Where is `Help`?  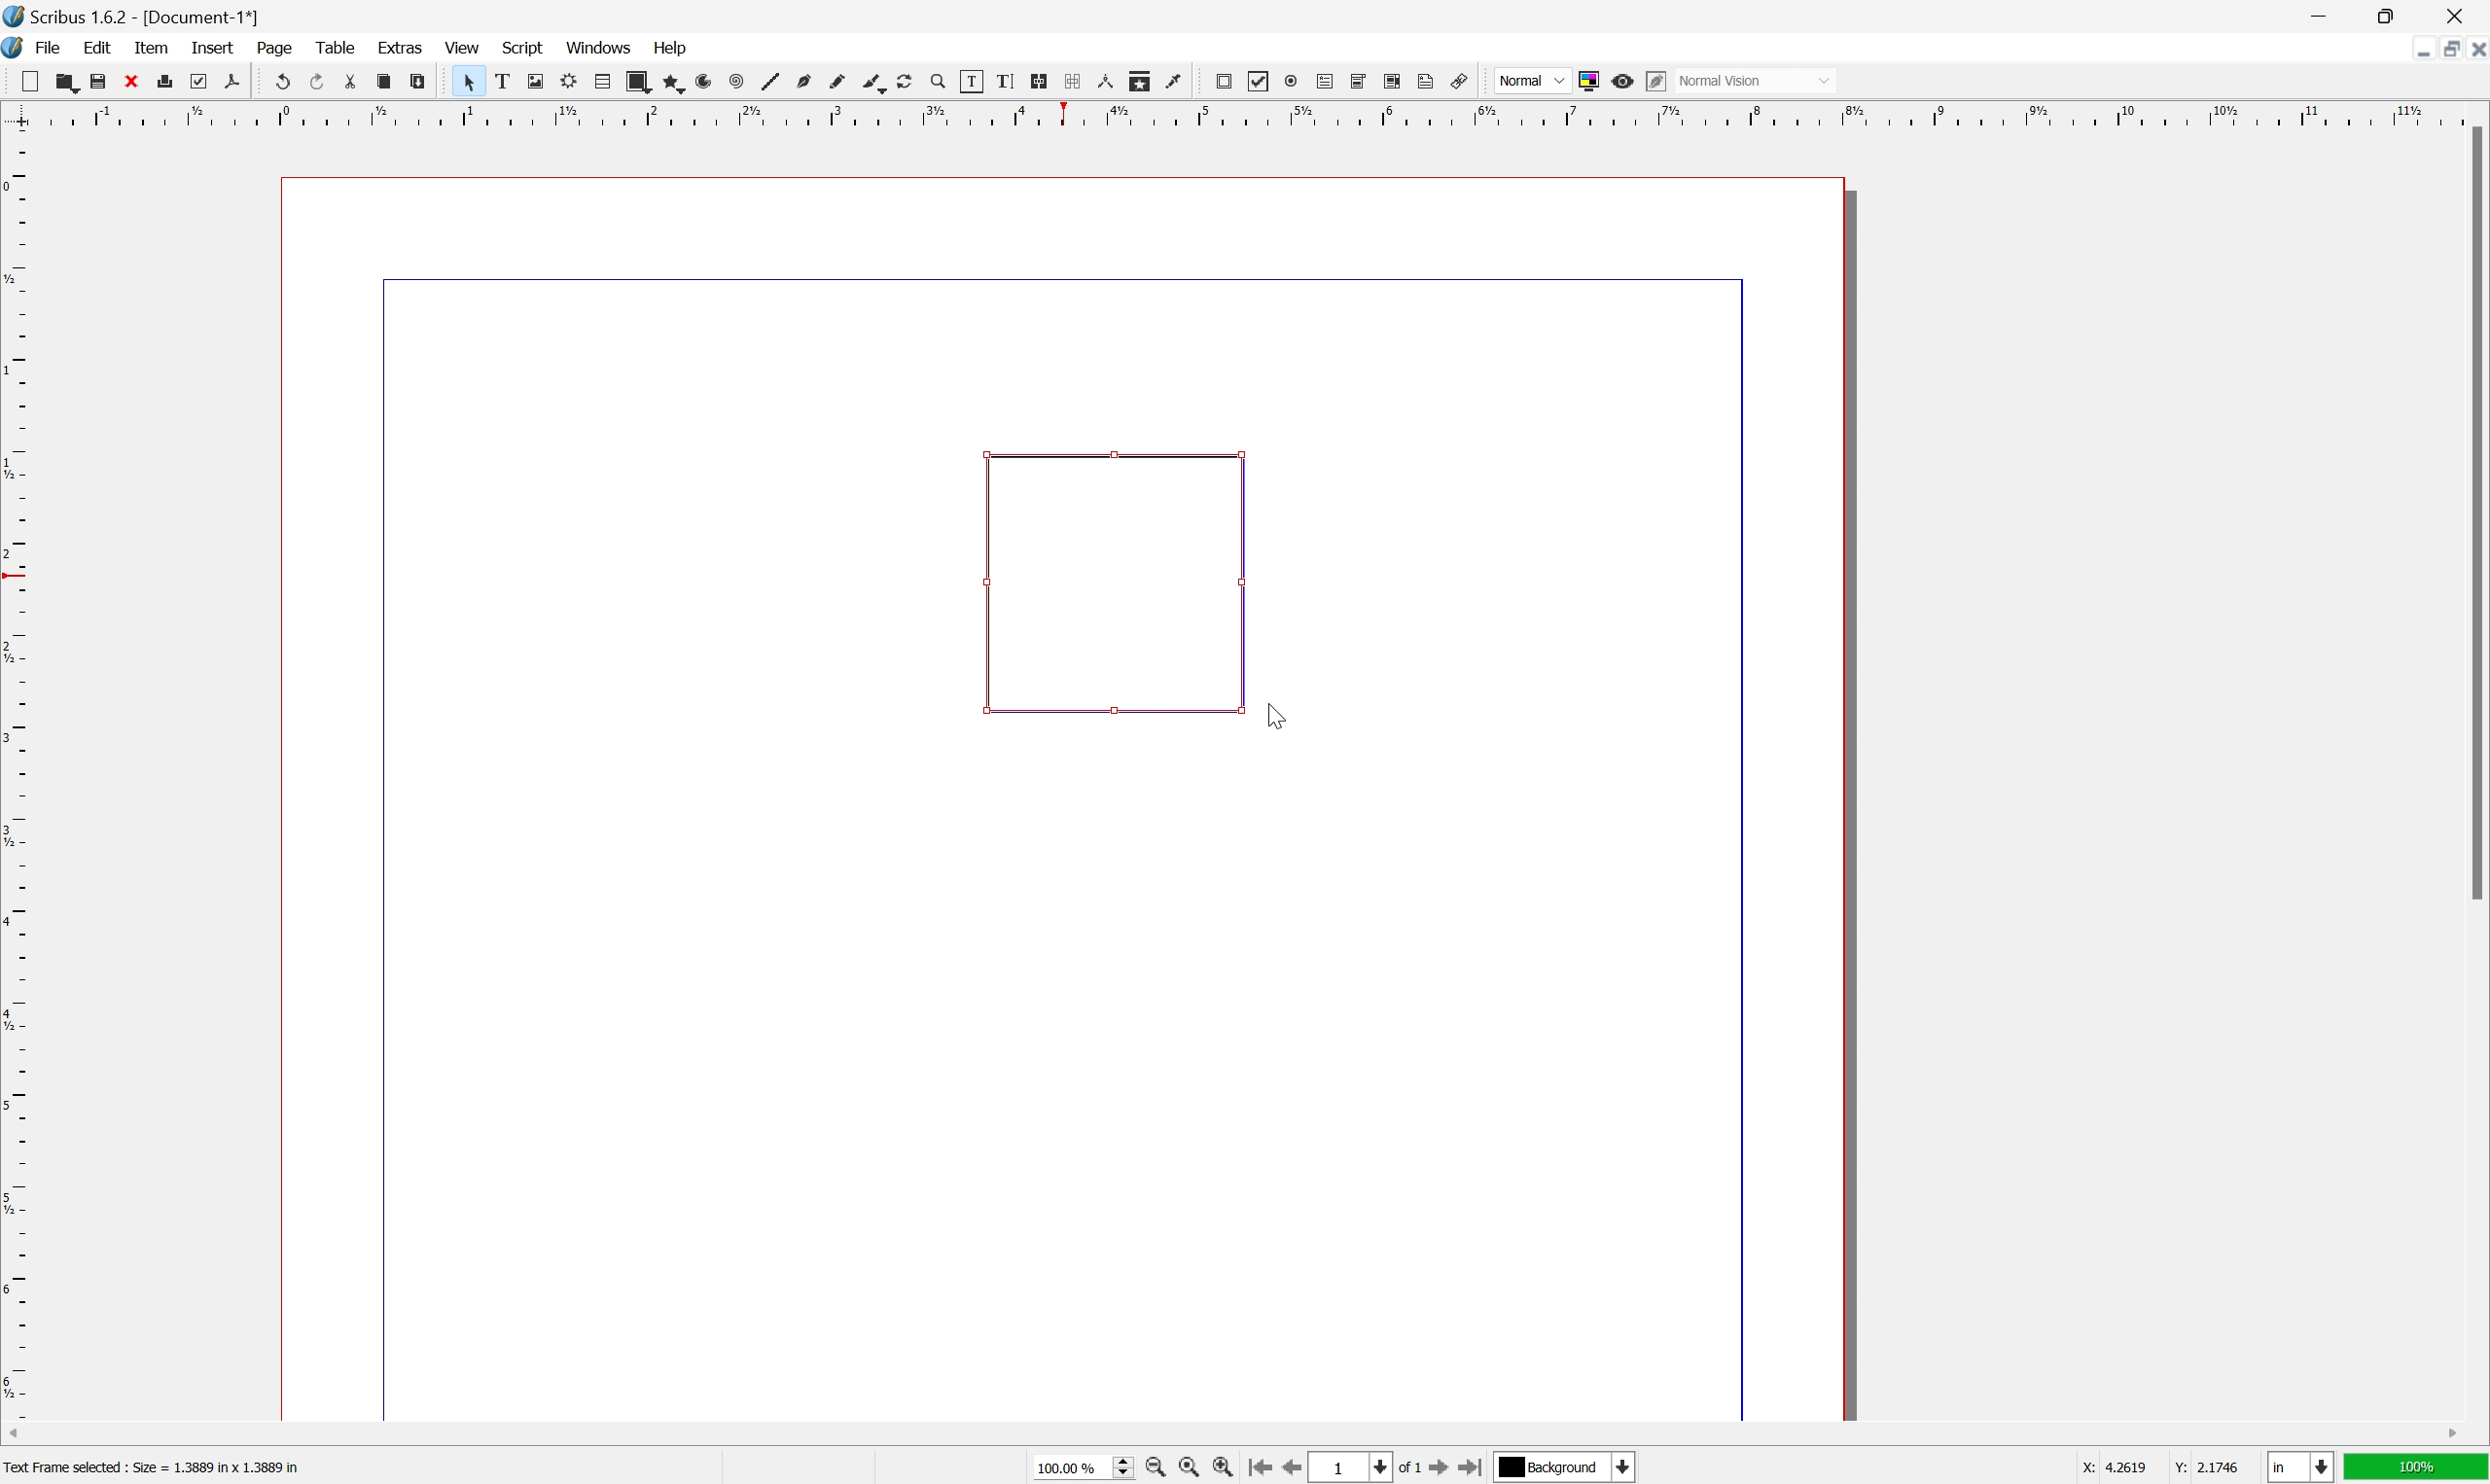 Help is located at coordinates (673, 49).